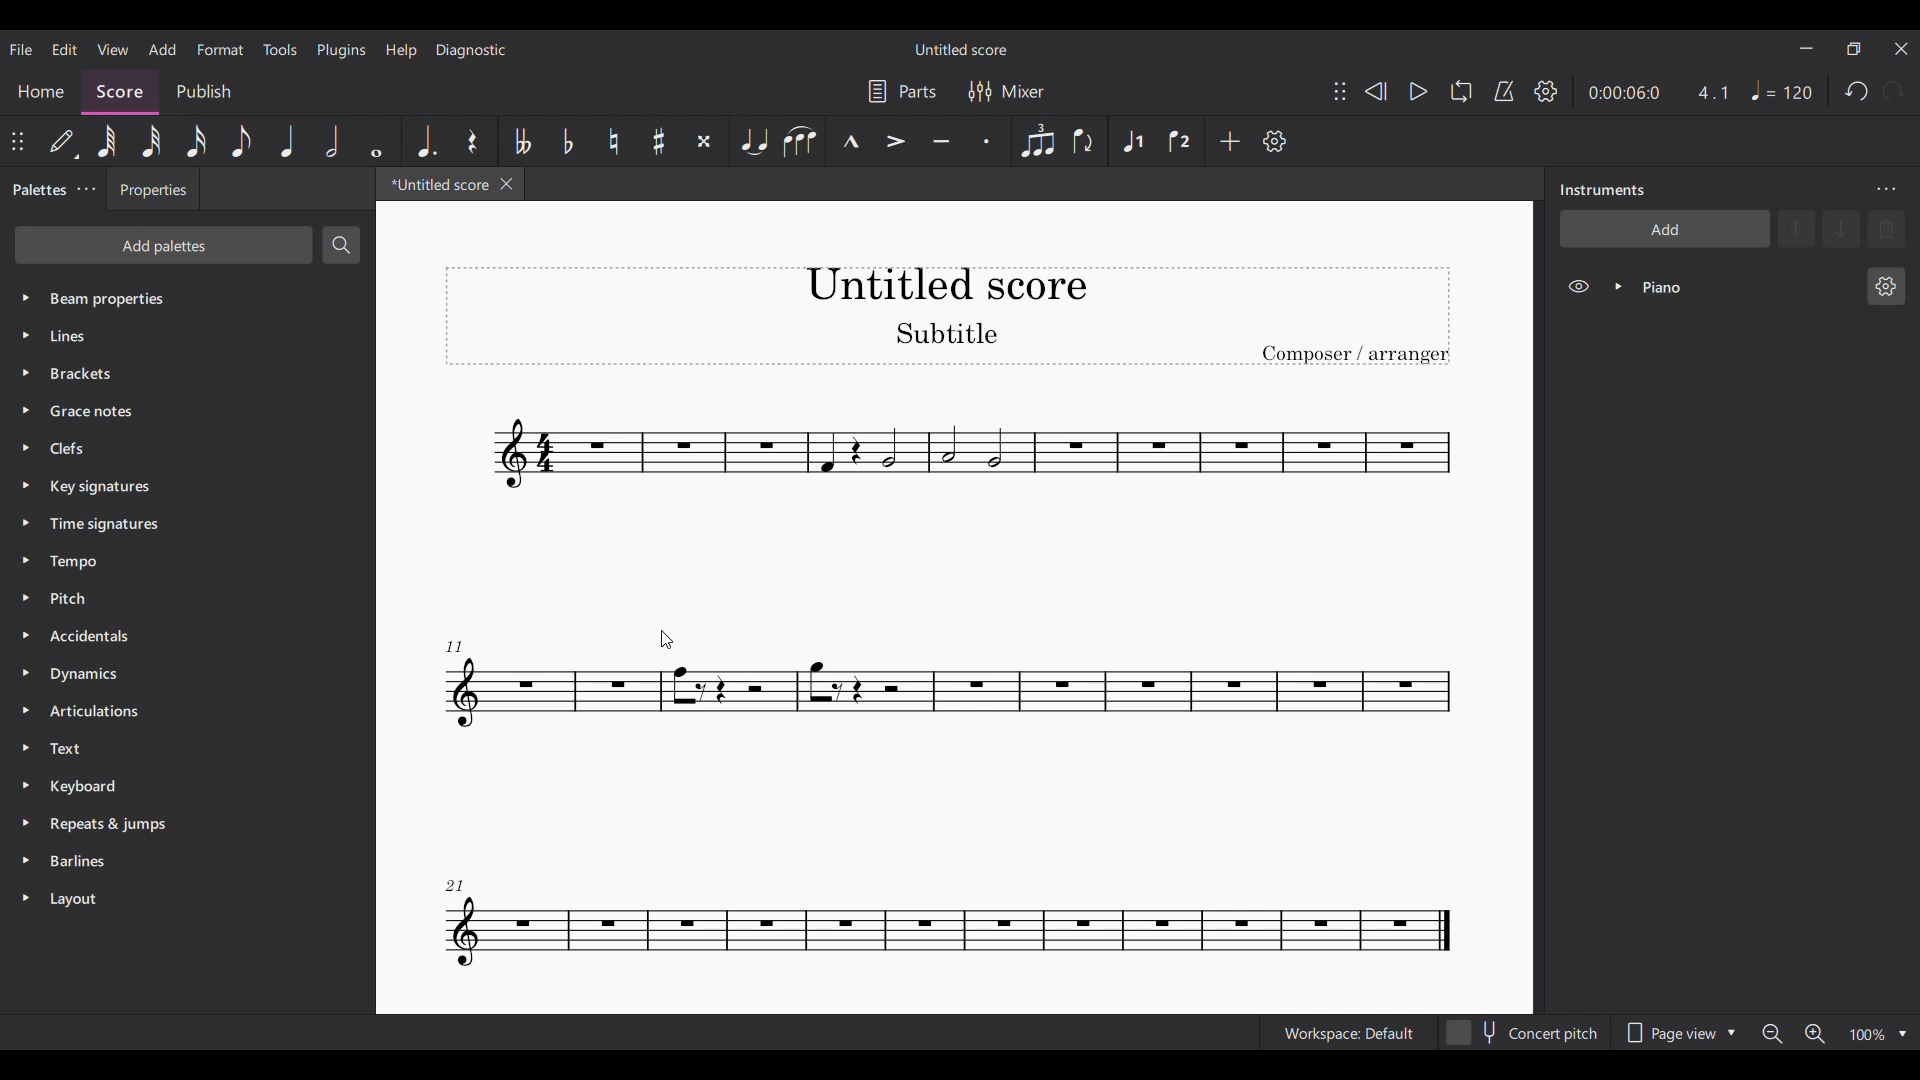  I want to click on Properties panel, so click(153, 189).